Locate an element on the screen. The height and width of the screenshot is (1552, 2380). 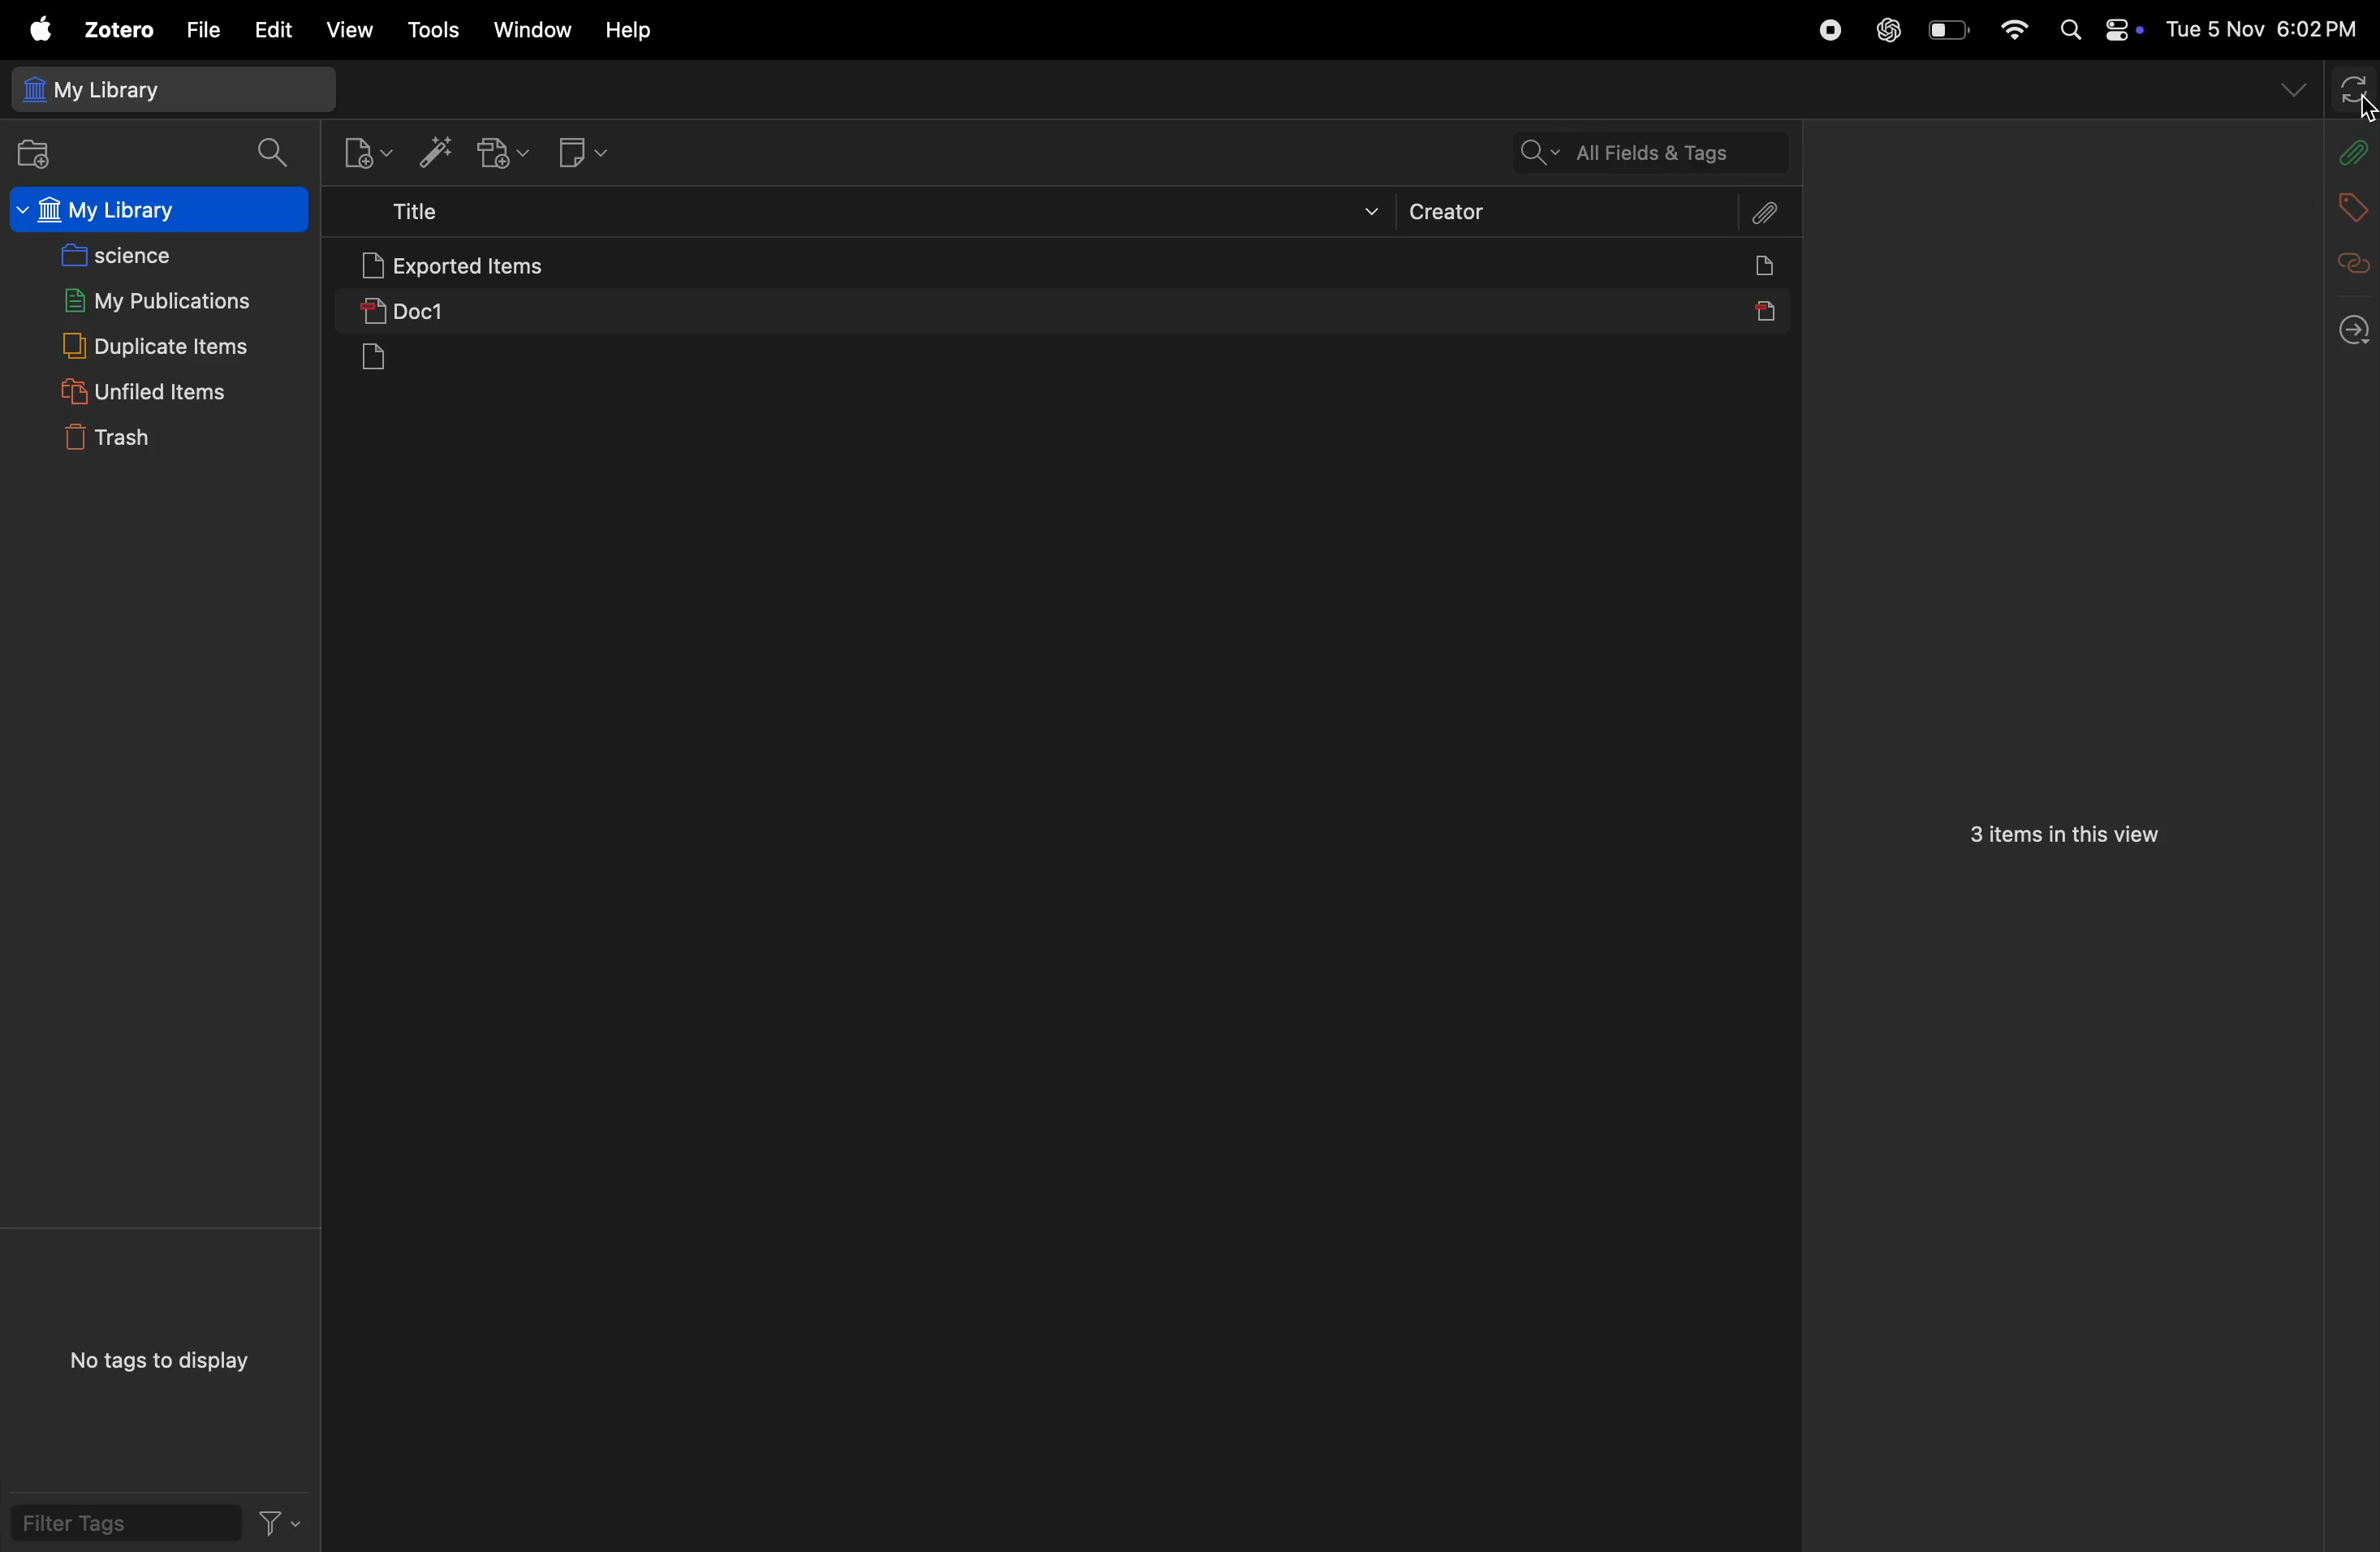
drop down is located at coordinates (2288, 88).